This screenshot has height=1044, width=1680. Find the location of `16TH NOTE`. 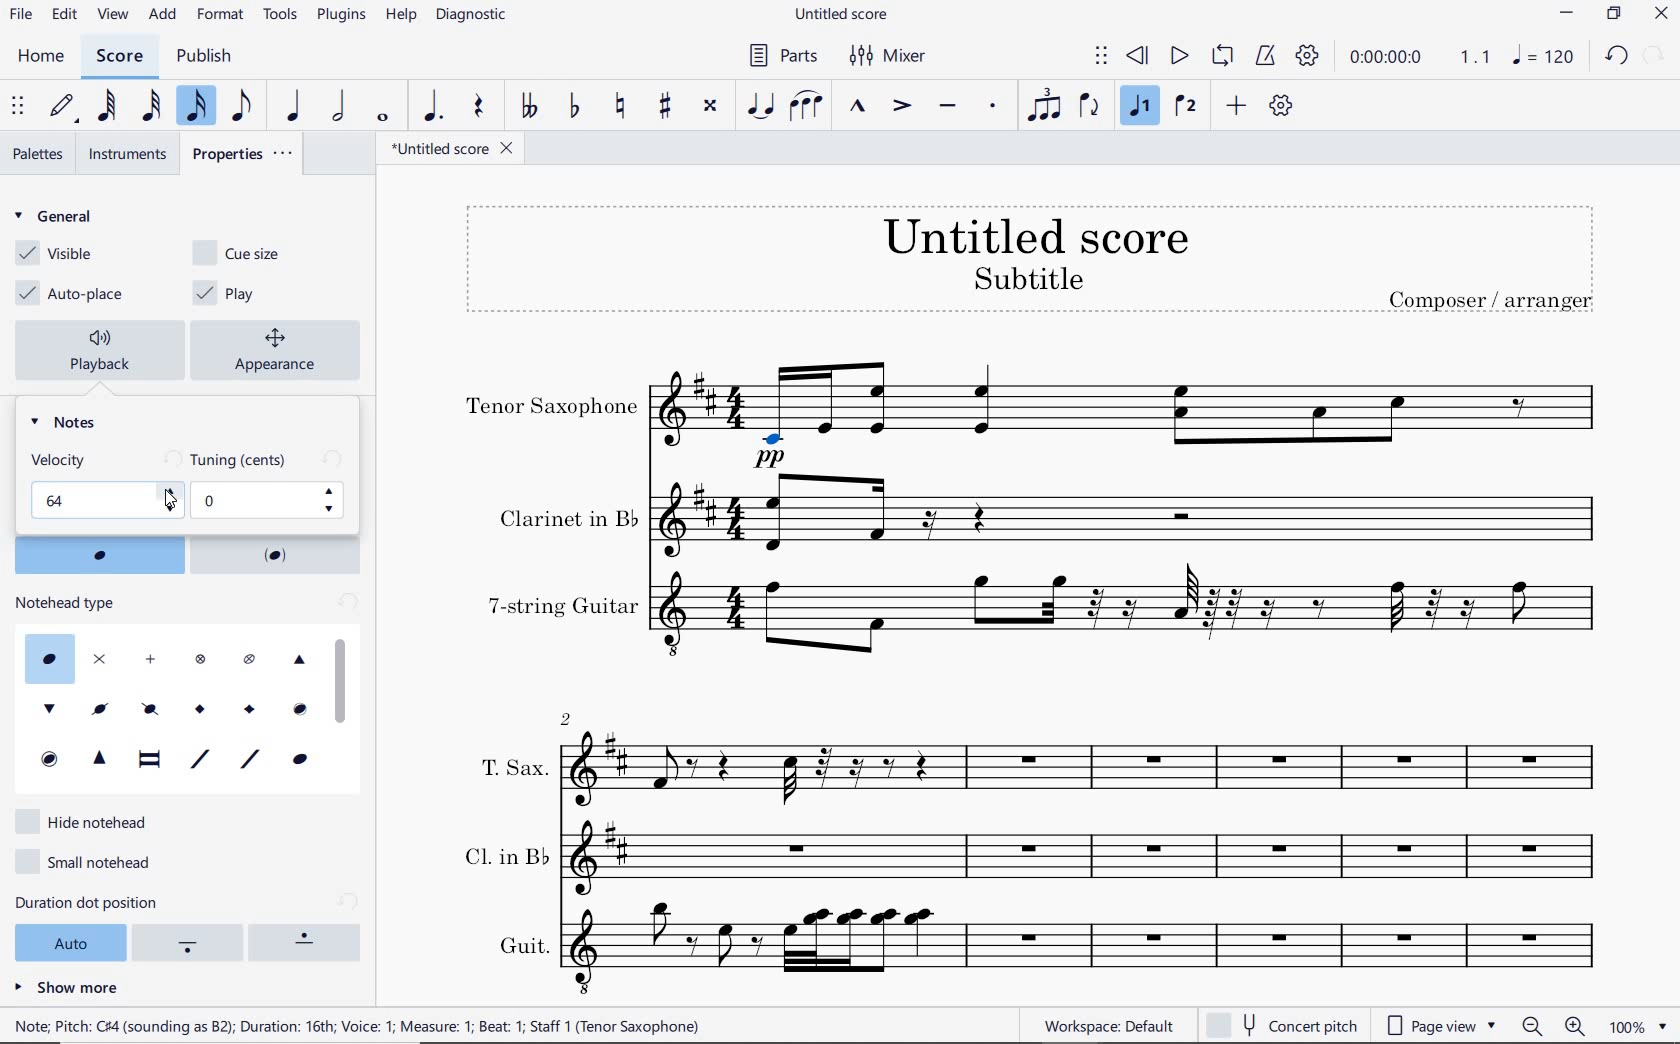

16TH NOTE is located at coordinates (199, 107).